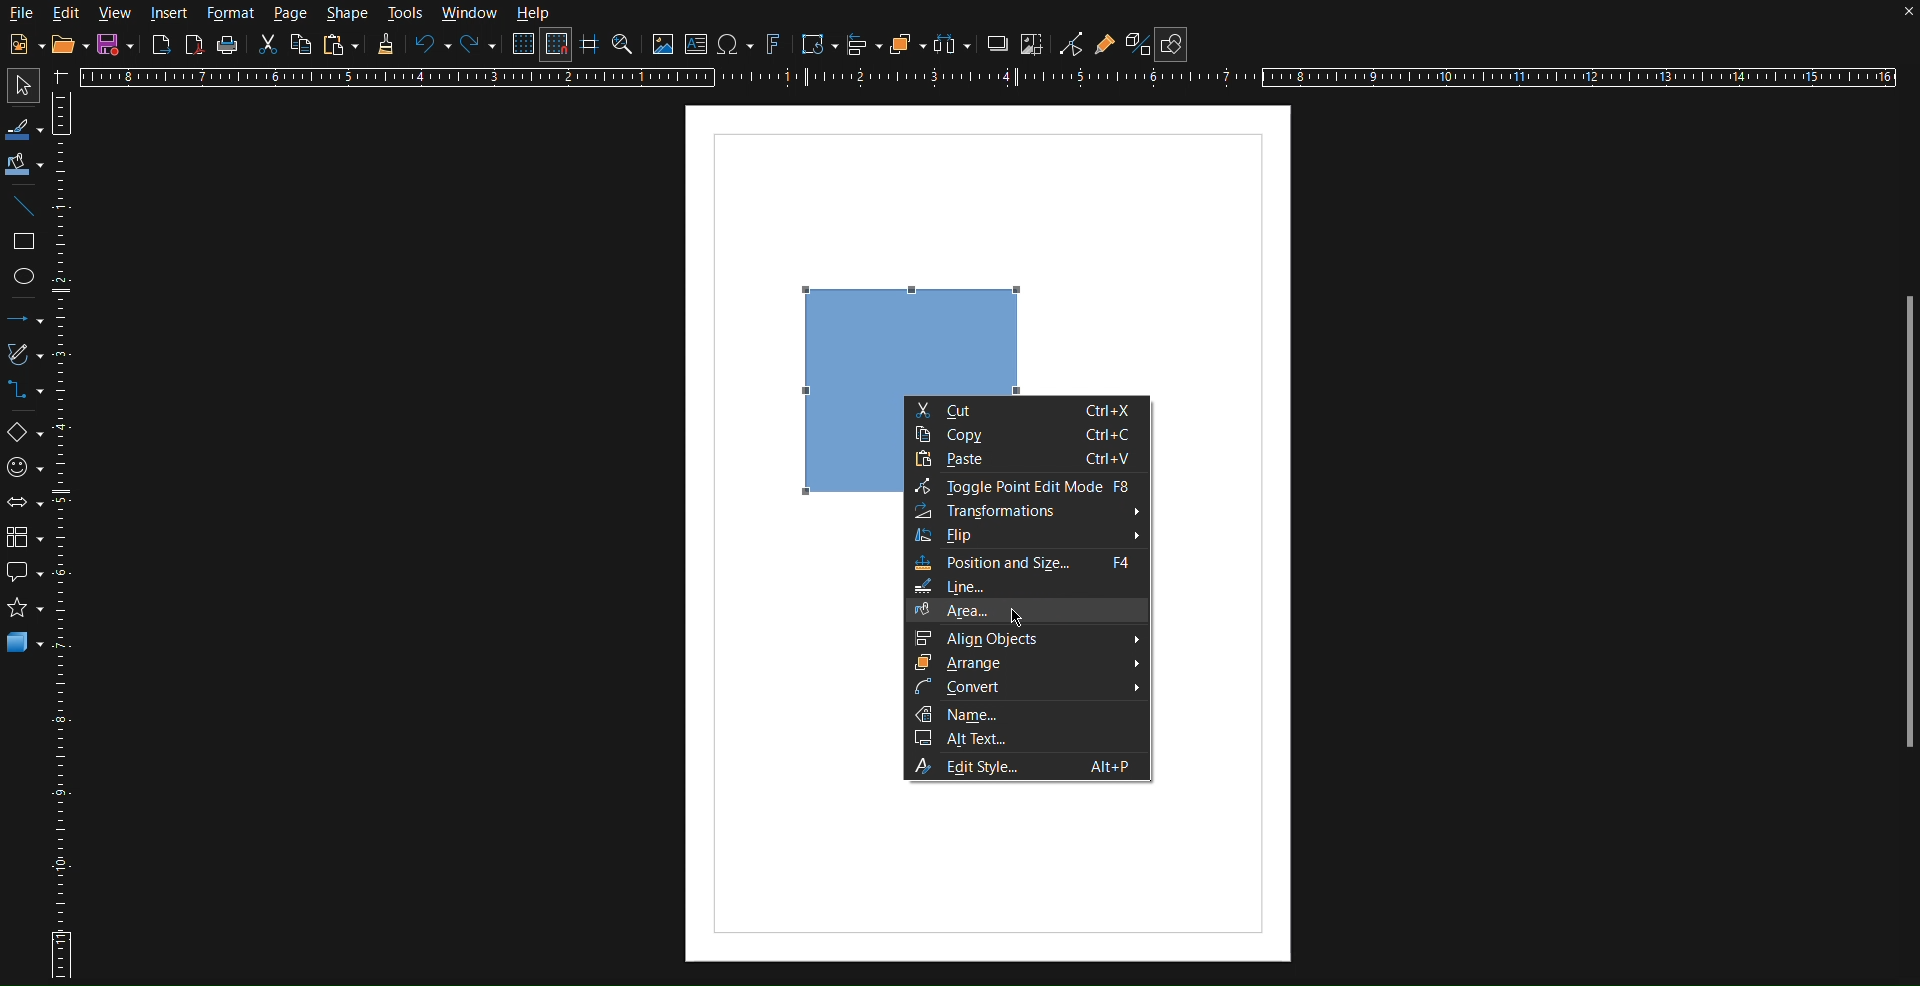 This screenshot has width=1920, height=986. Describe the element at coordinates (18, 86) in the screenshot. I see `Select` at that location.